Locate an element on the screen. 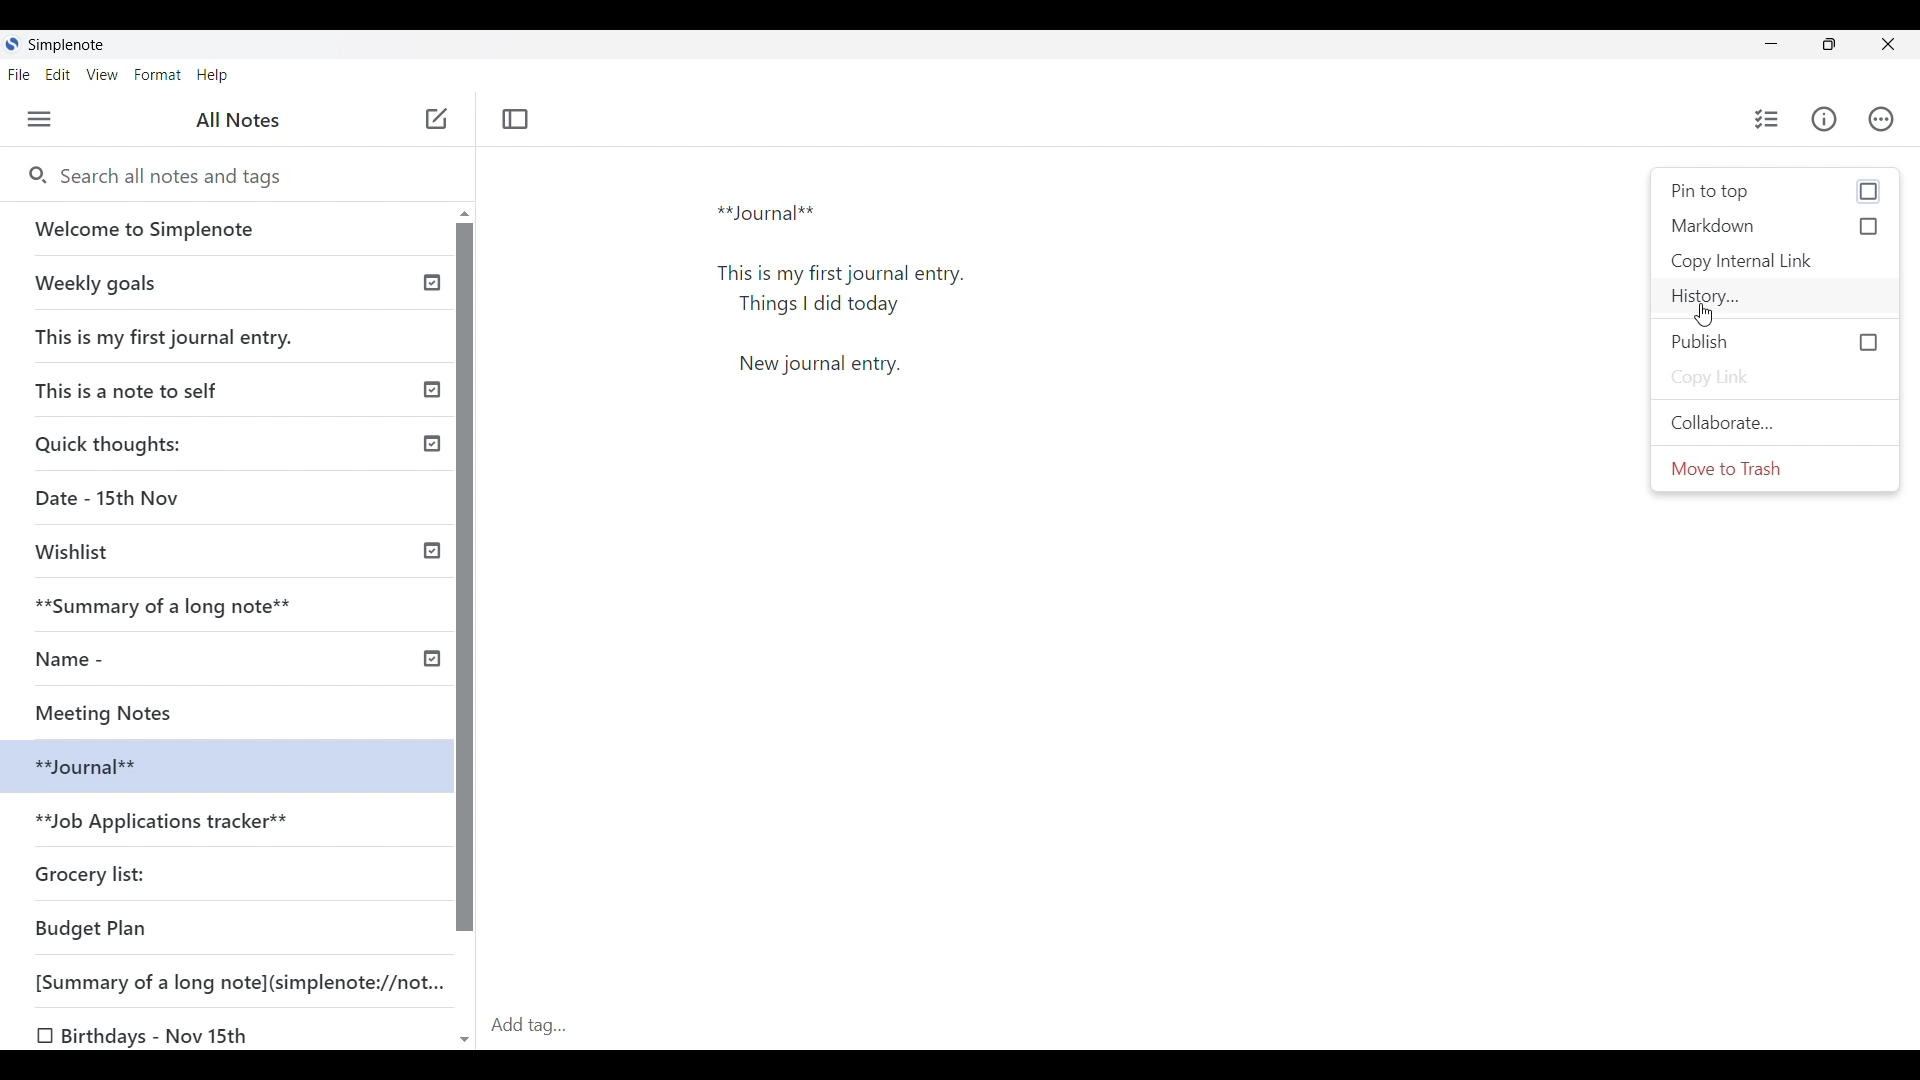 Image resolution: width=1920 pixels, height=1080 pixels. Edit menu is located at coordinates (58, 75).